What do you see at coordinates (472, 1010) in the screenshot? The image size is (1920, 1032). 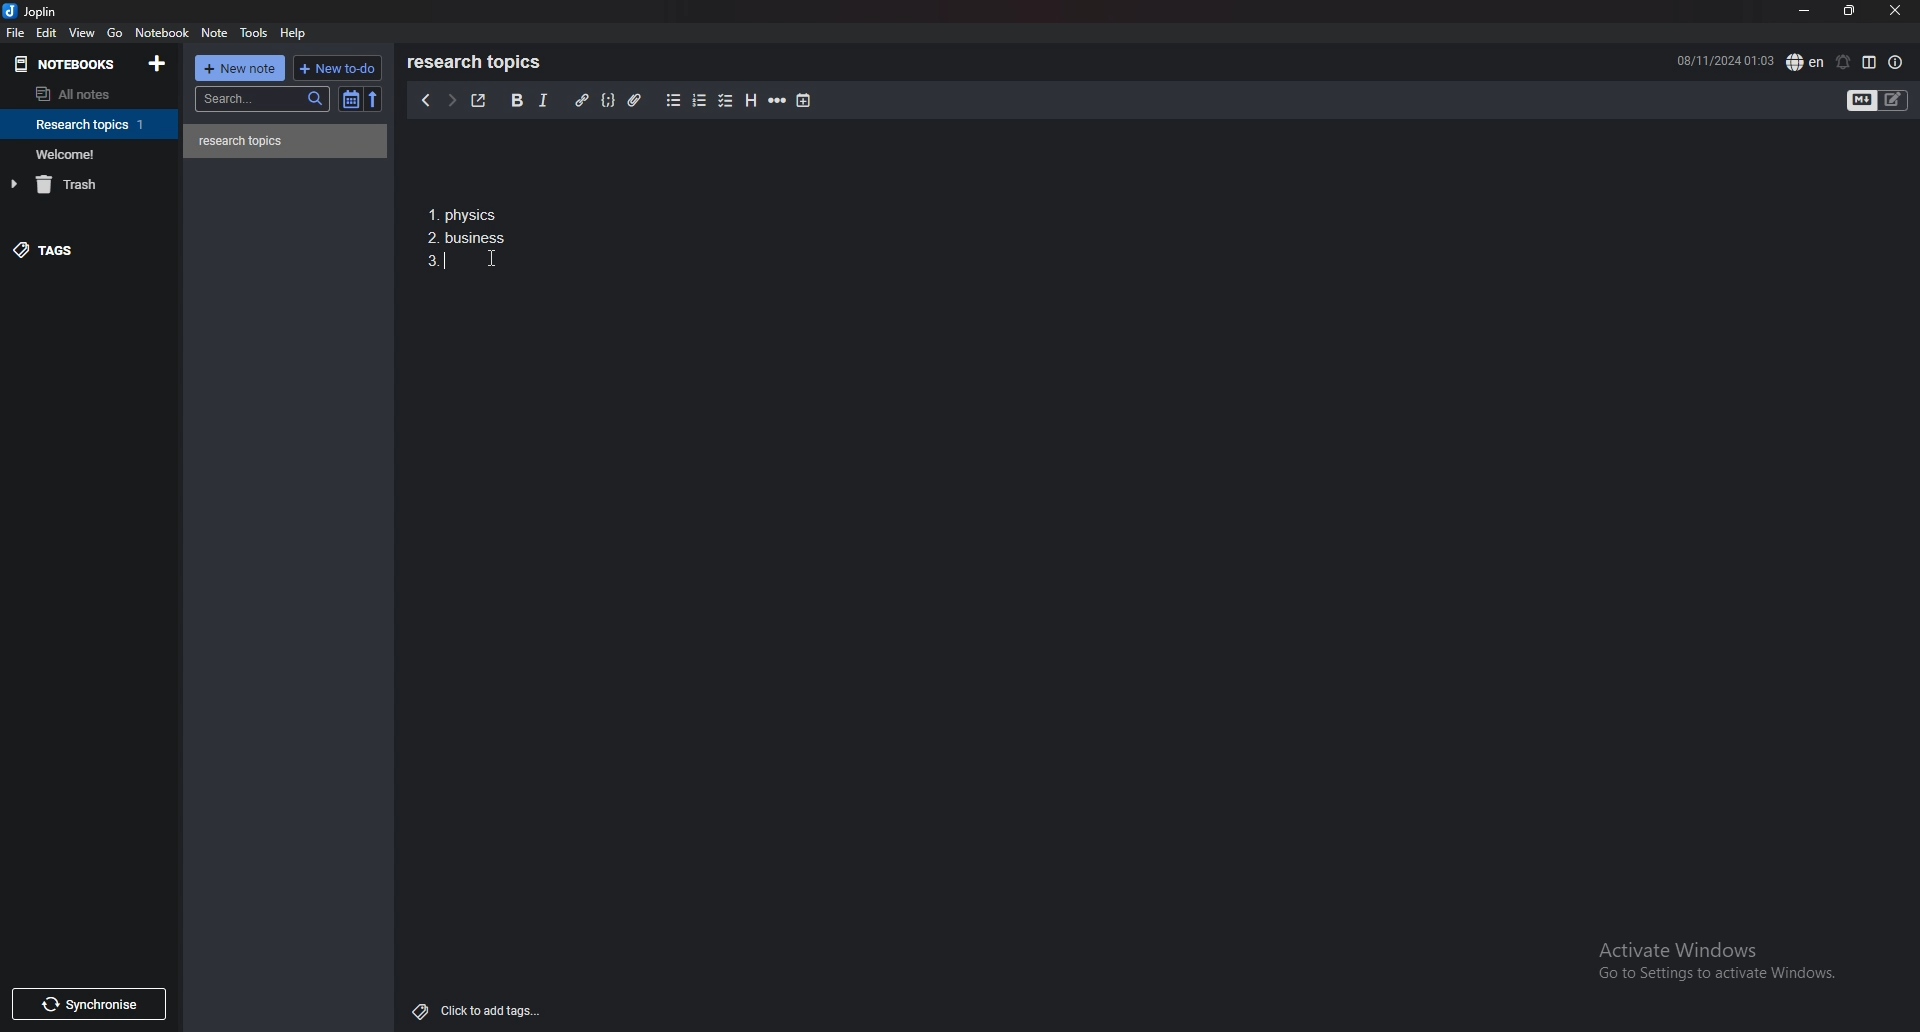 I see `Click to add tags` at bounding box center [472, 1010].